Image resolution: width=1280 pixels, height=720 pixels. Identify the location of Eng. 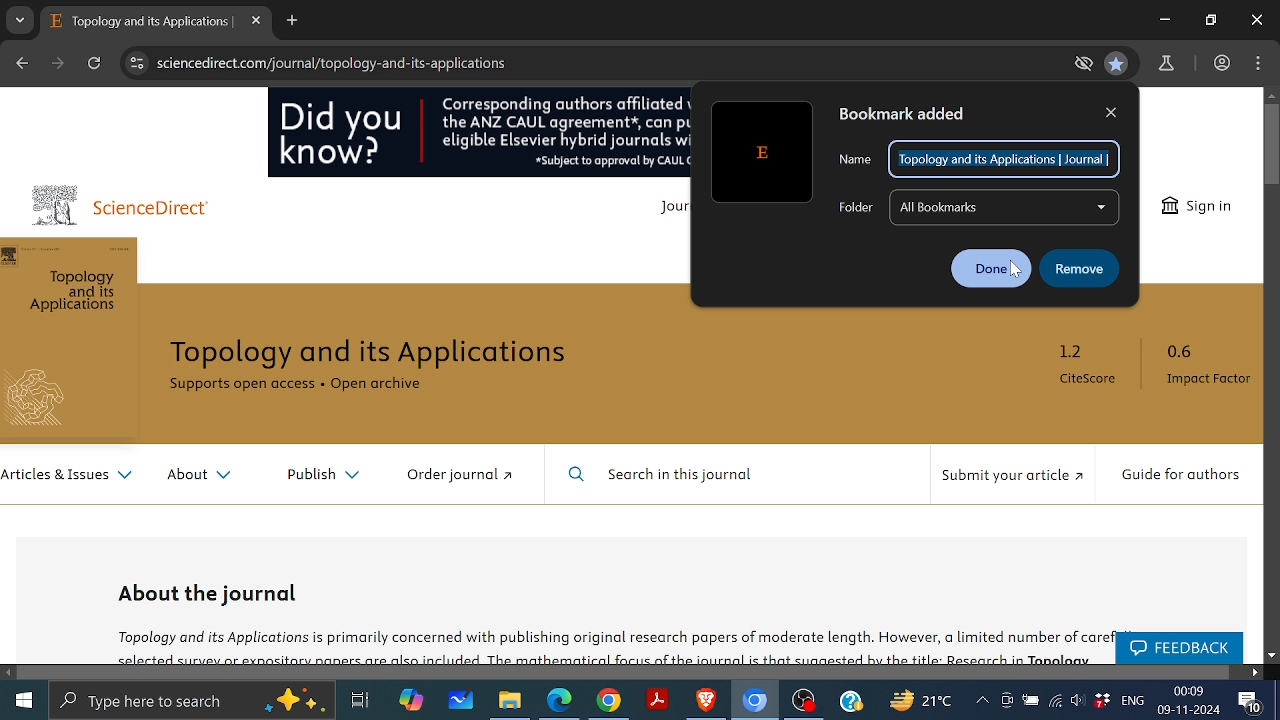
(1133, 700).